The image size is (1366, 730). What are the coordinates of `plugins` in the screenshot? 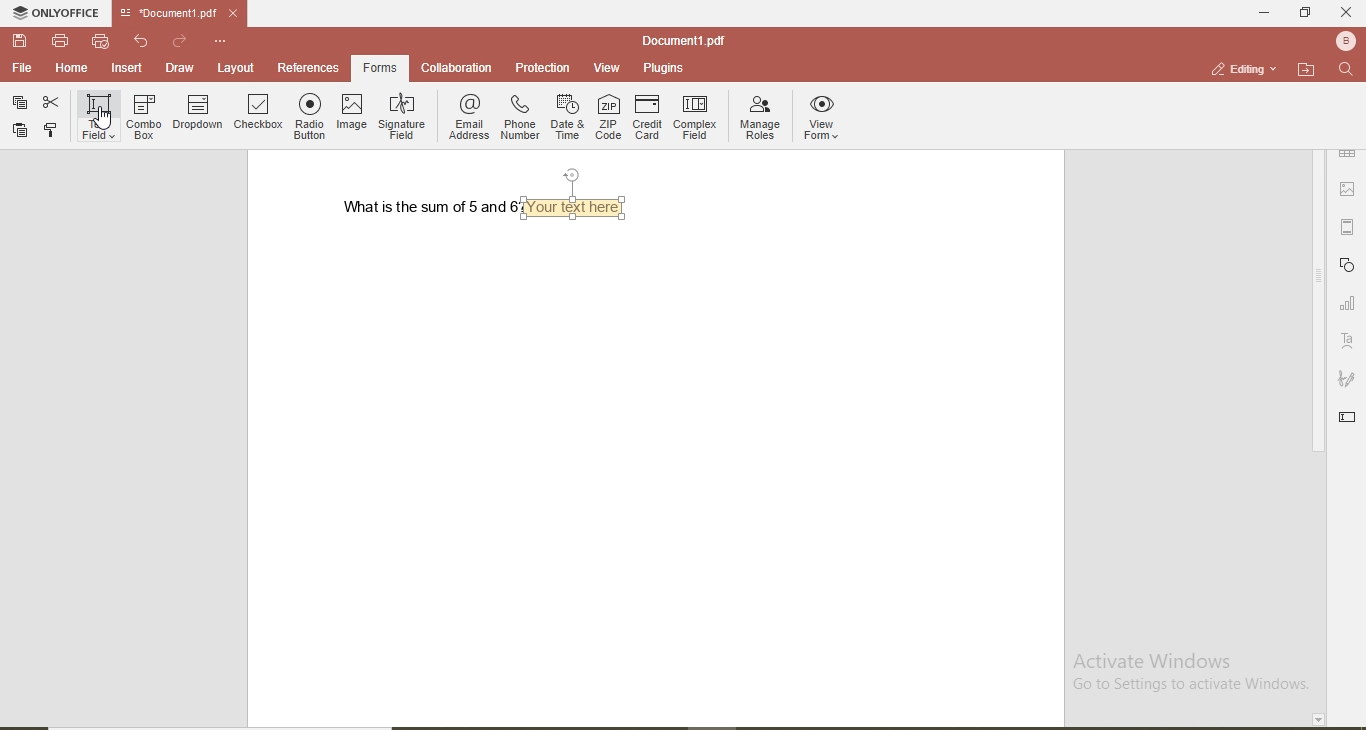 It's located at (665, 69).